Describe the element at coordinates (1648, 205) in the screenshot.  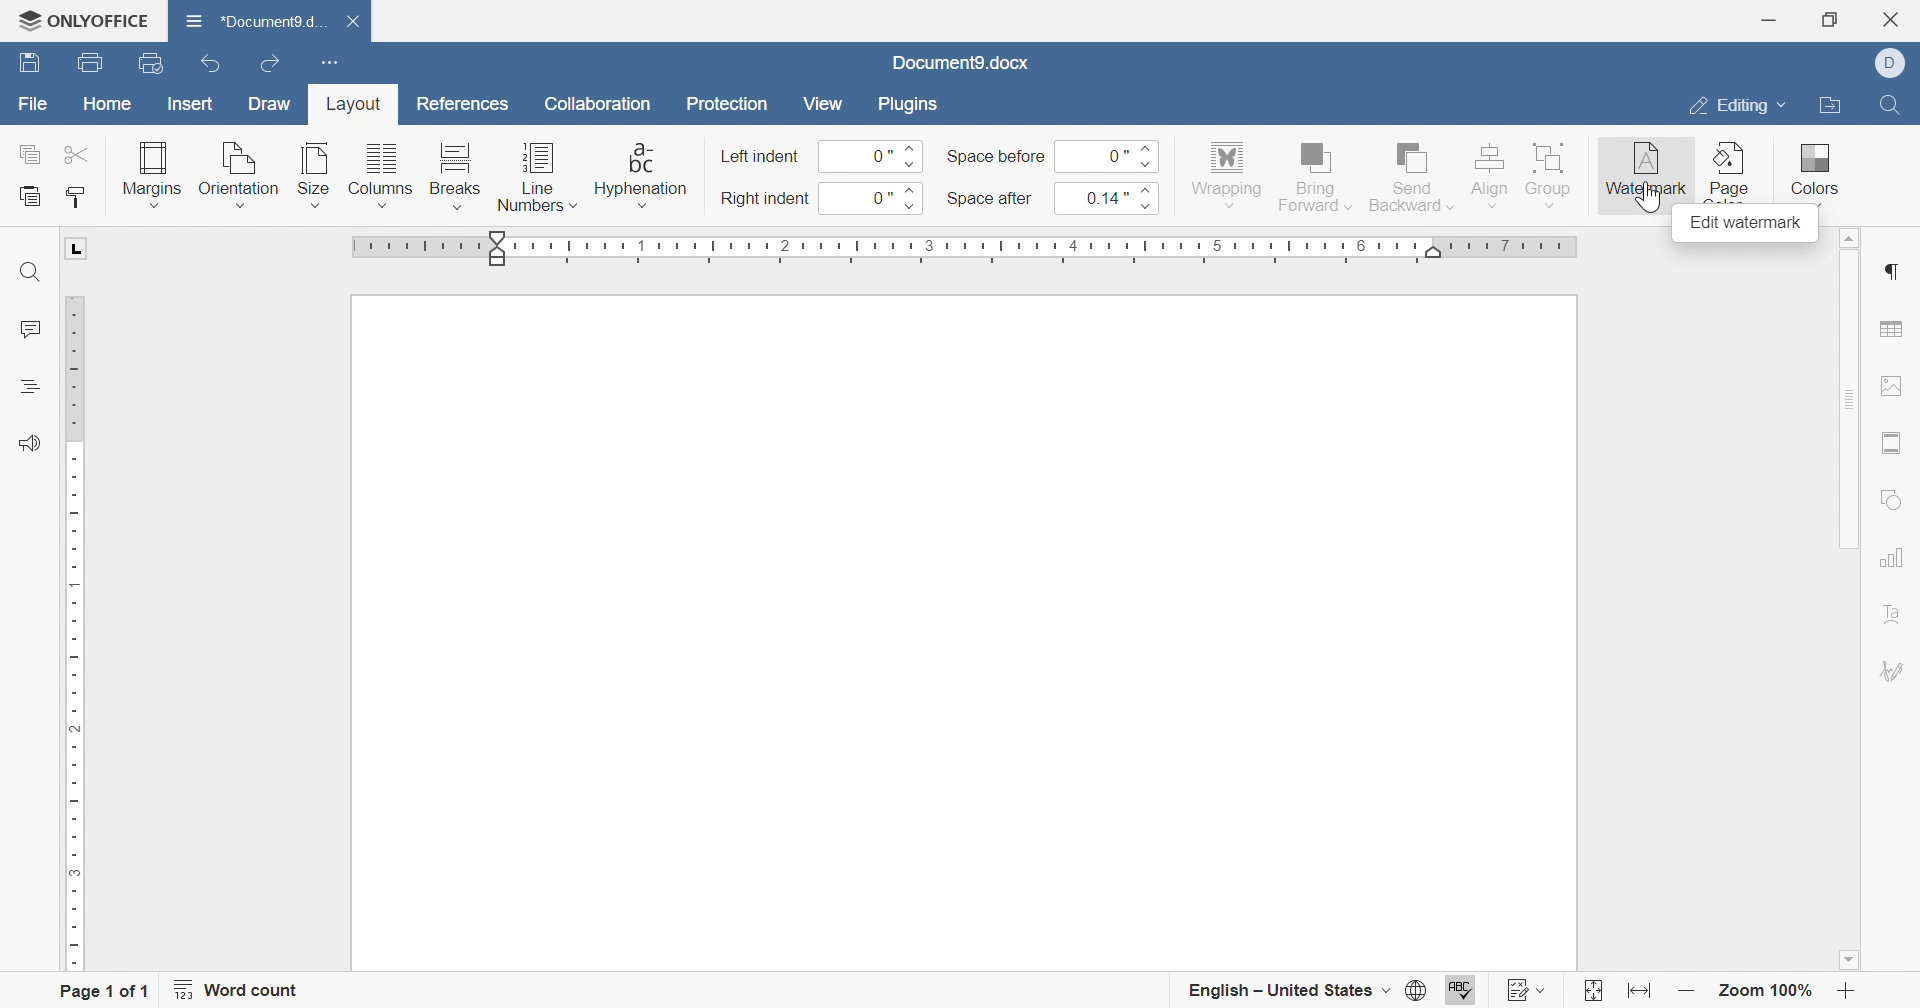
I see `cursor` at that location.